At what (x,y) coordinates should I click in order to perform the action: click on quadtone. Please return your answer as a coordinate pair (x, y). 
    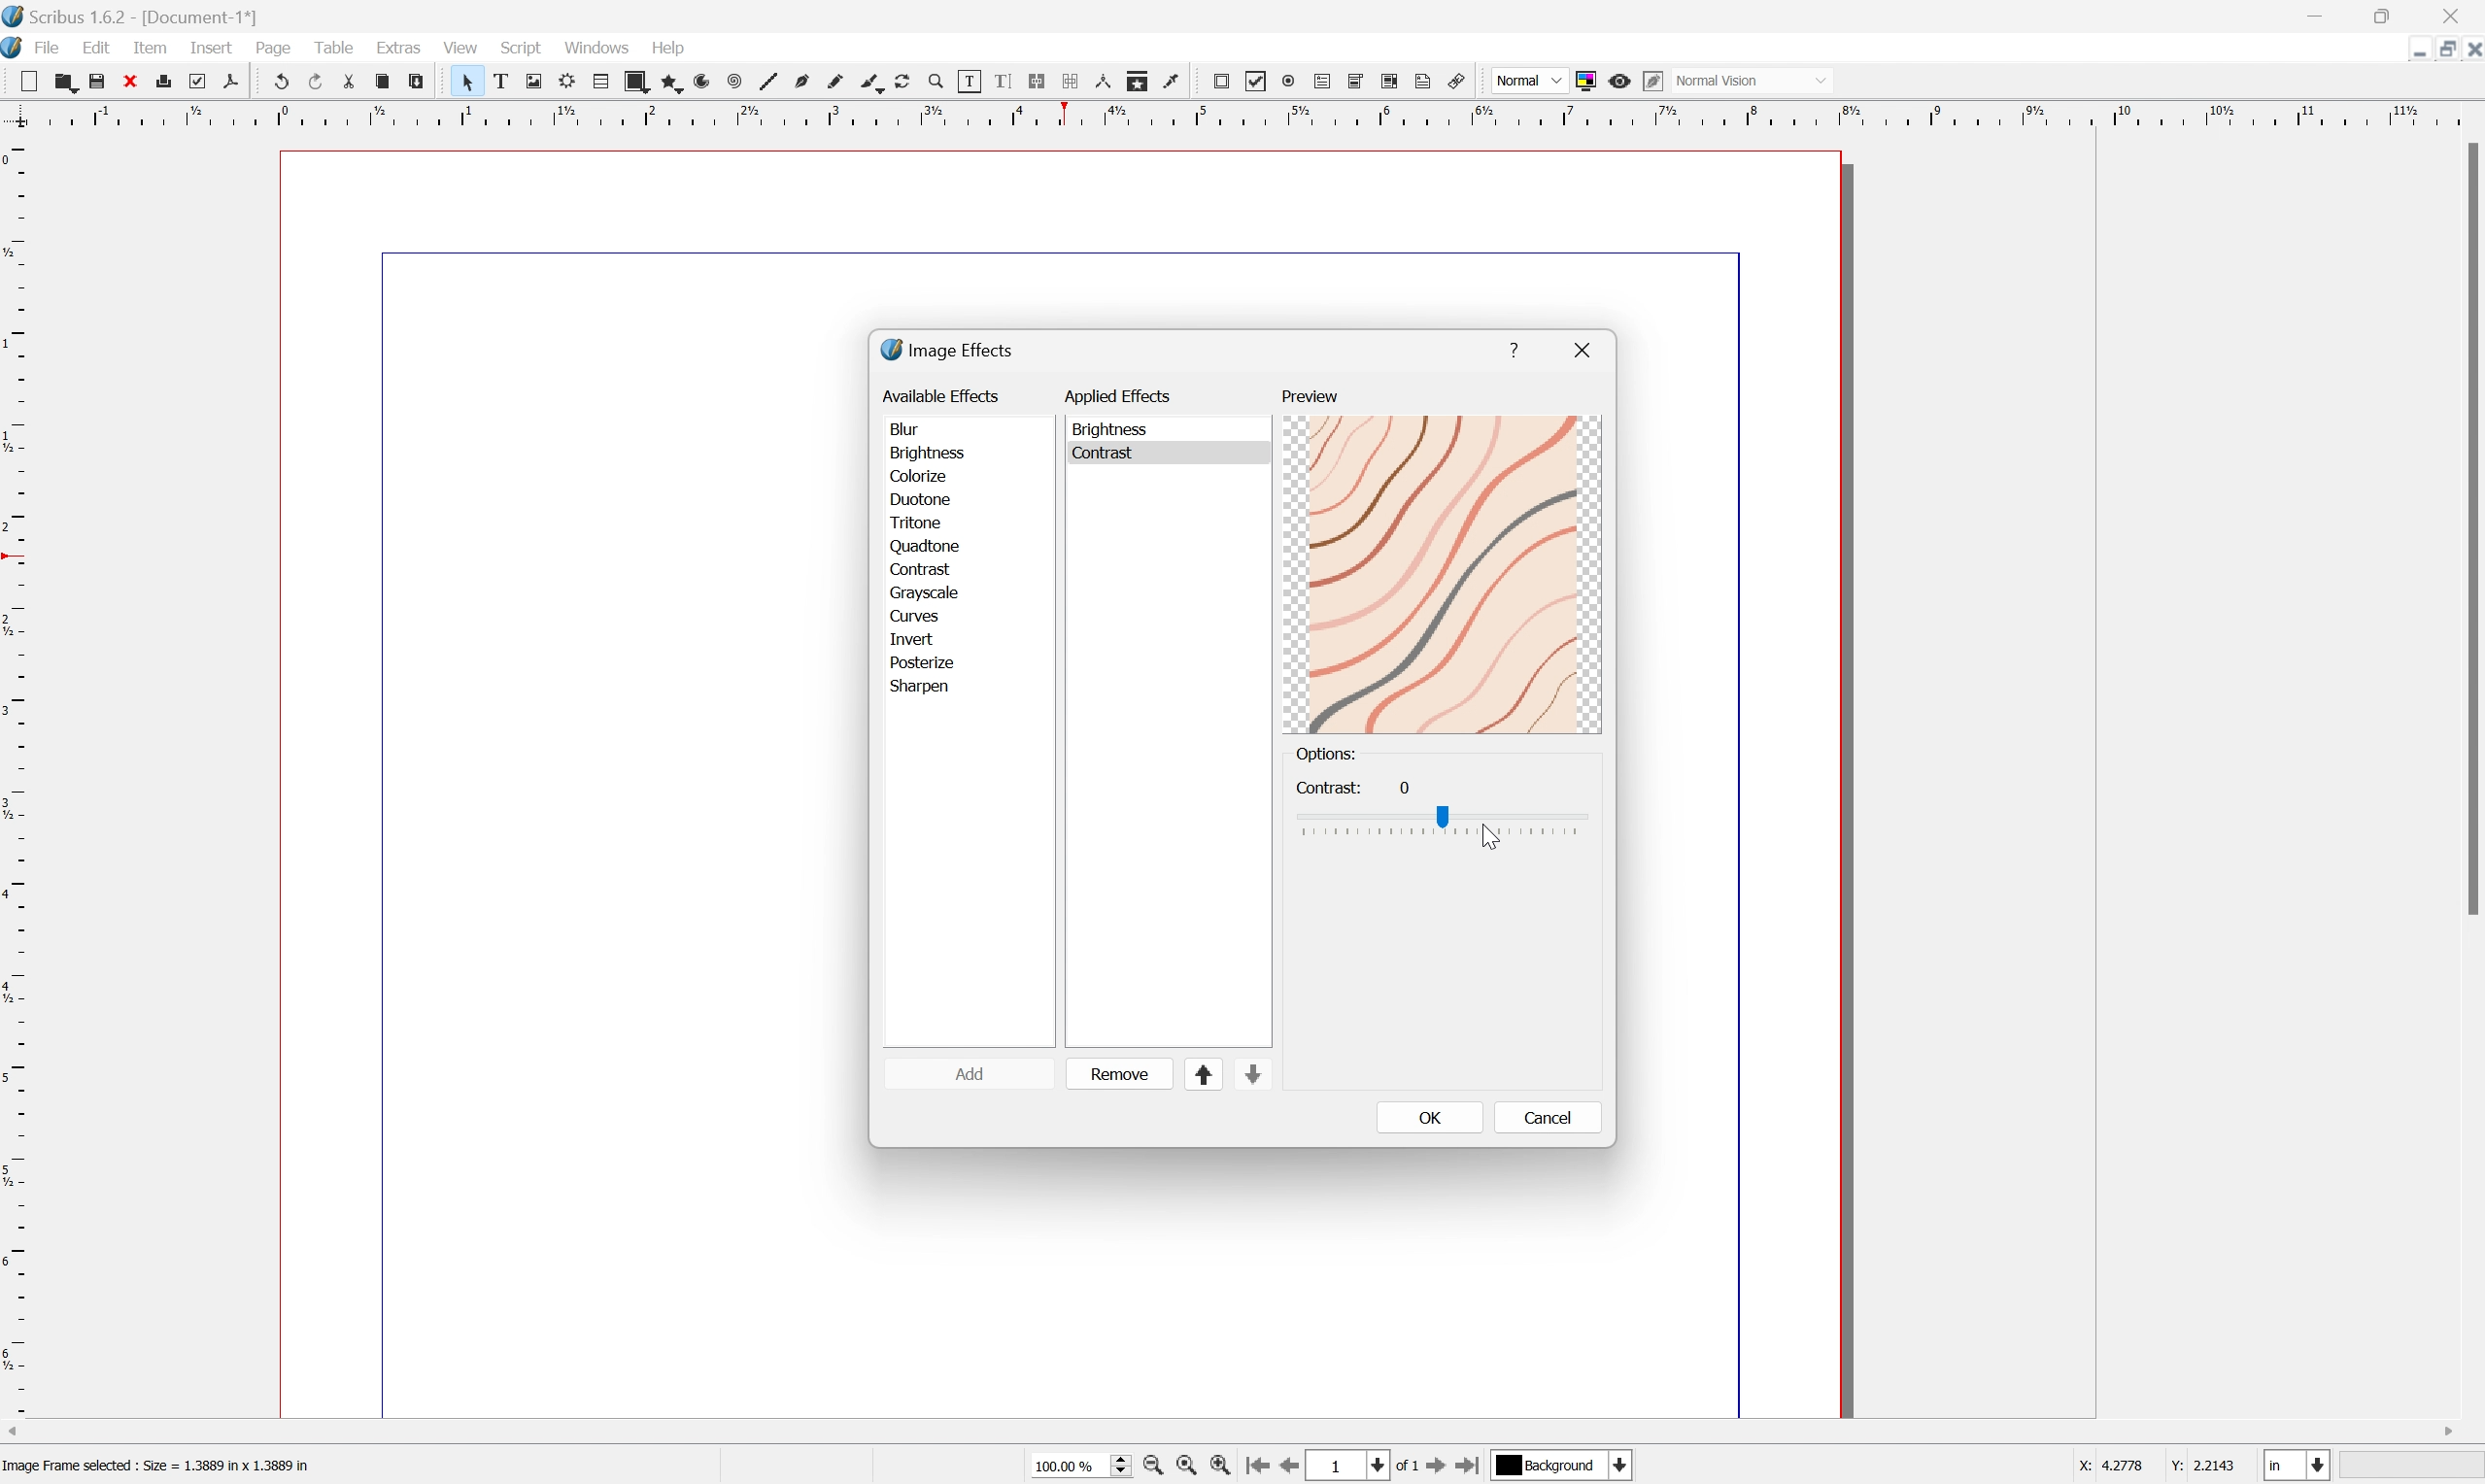
    Looking at the image, I should click on (923, 543).